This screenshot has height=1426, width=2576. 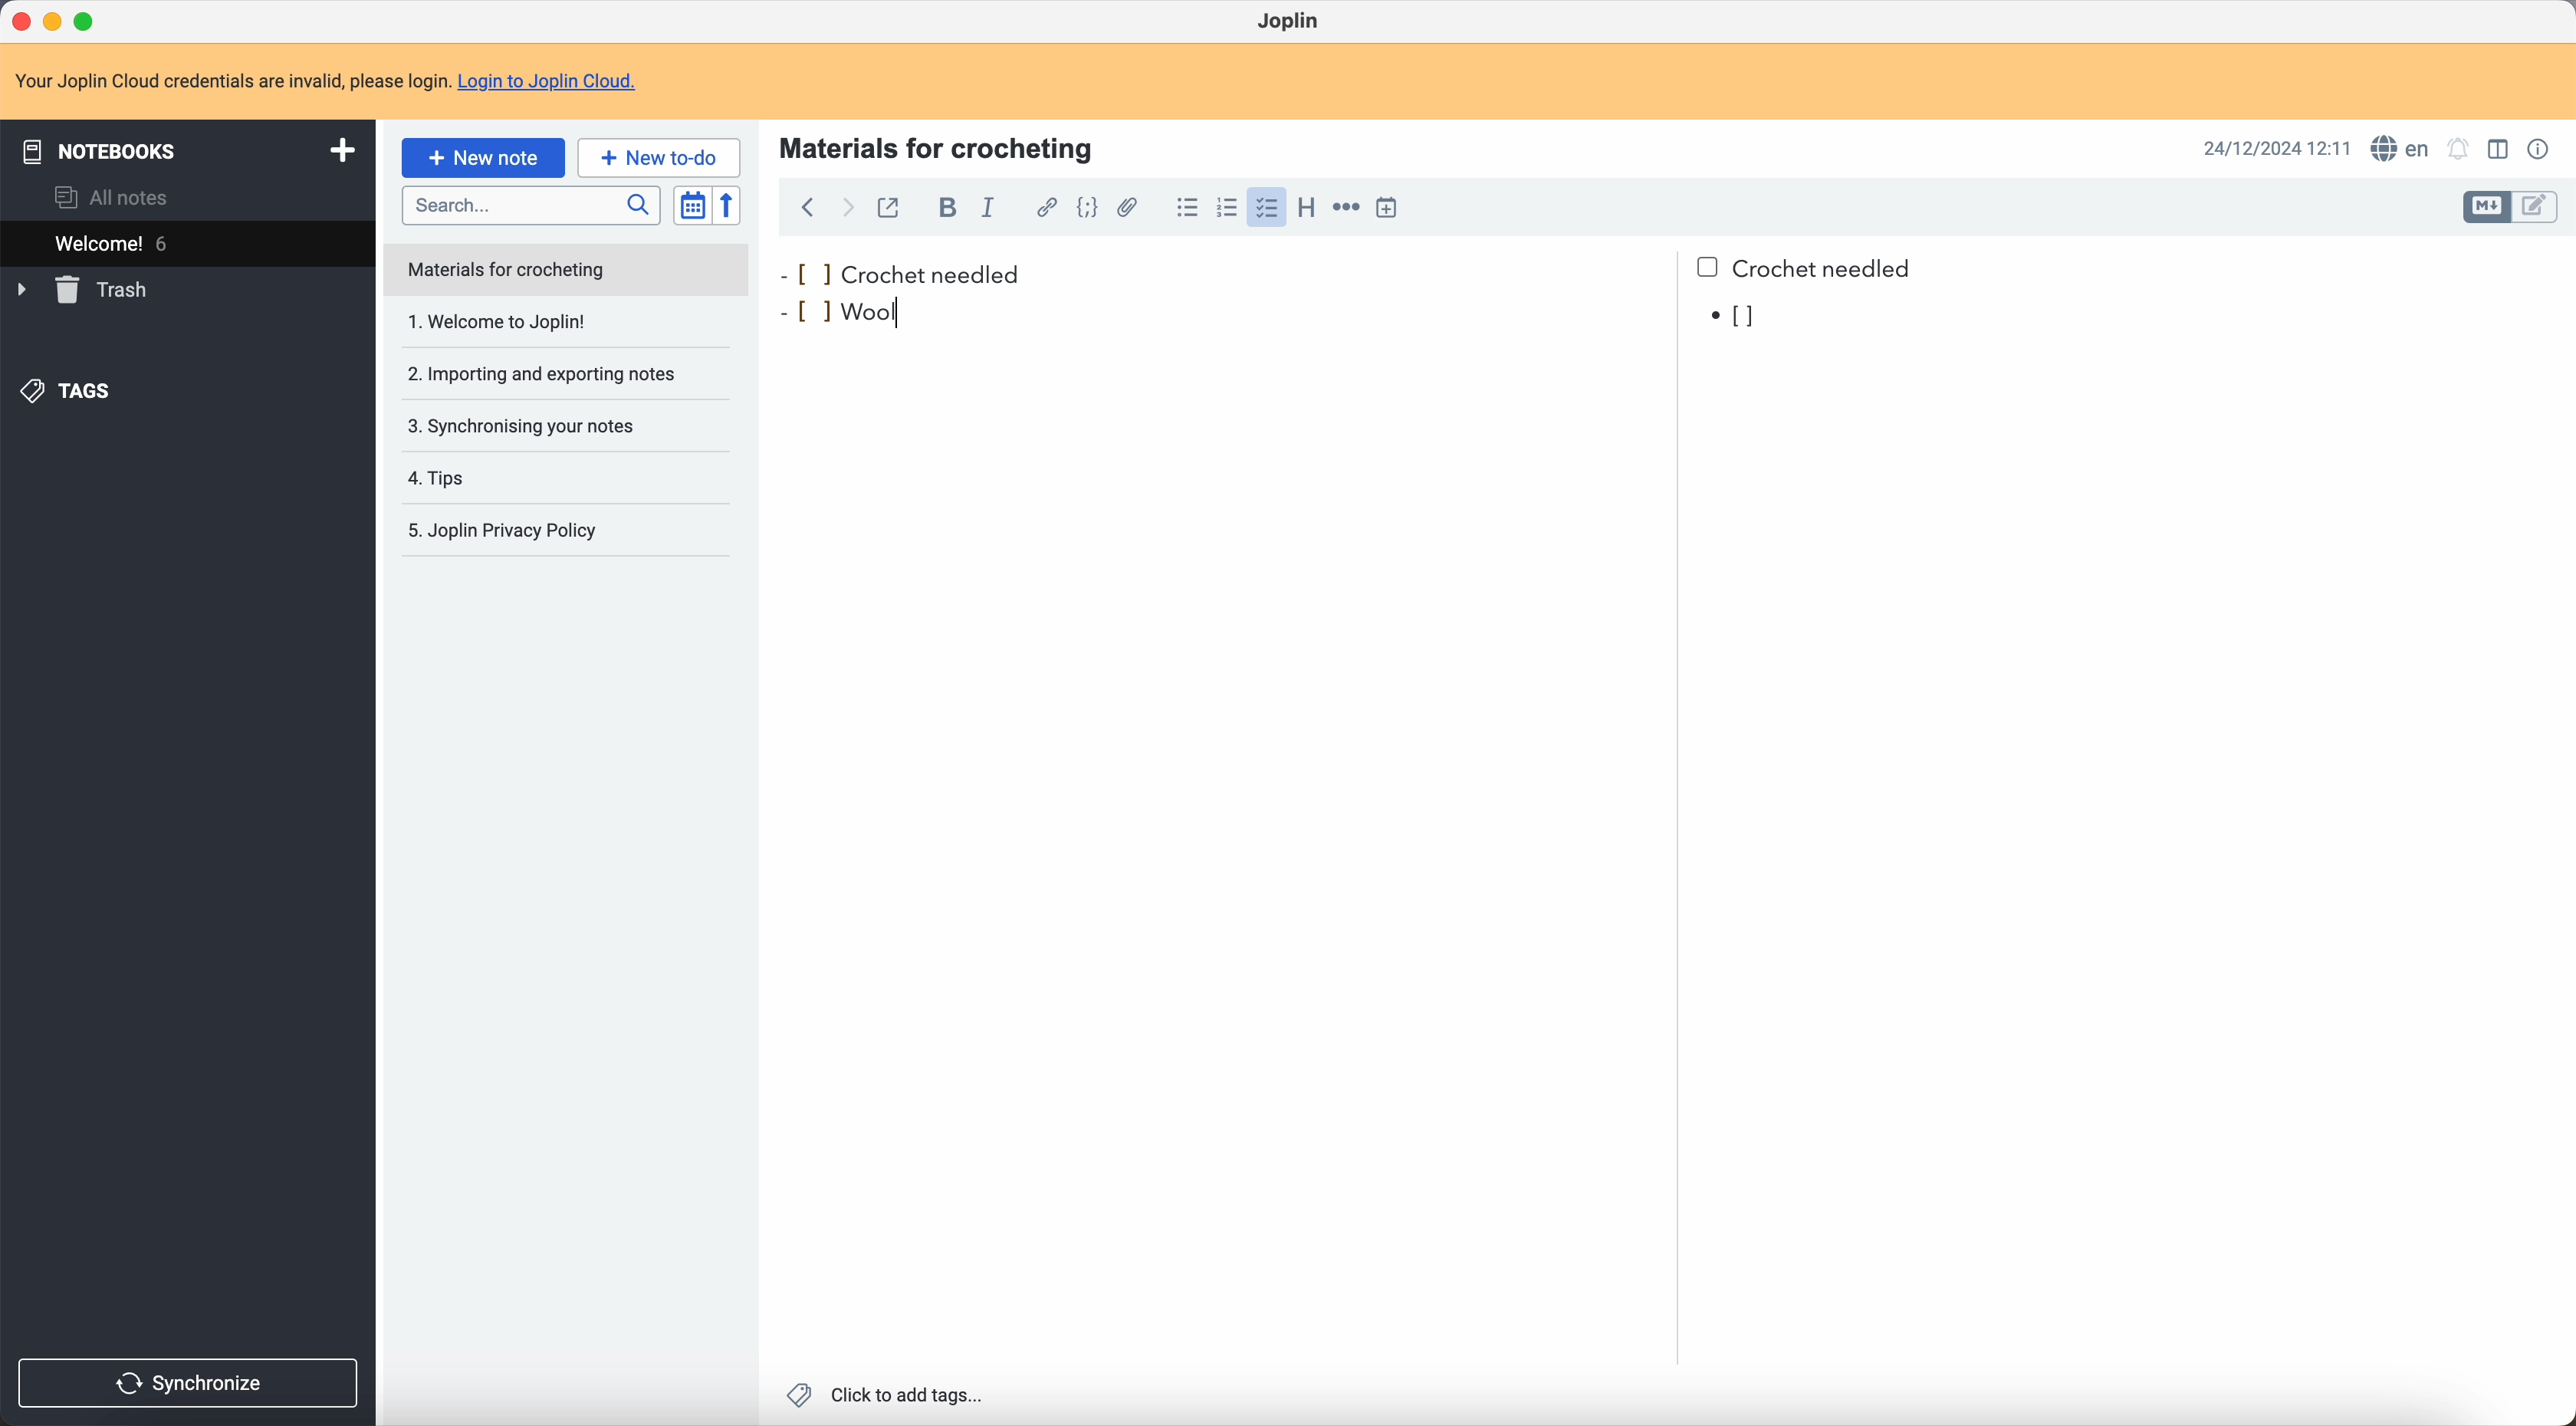 I want to click on Joplin, so click(x=1291, y=23).